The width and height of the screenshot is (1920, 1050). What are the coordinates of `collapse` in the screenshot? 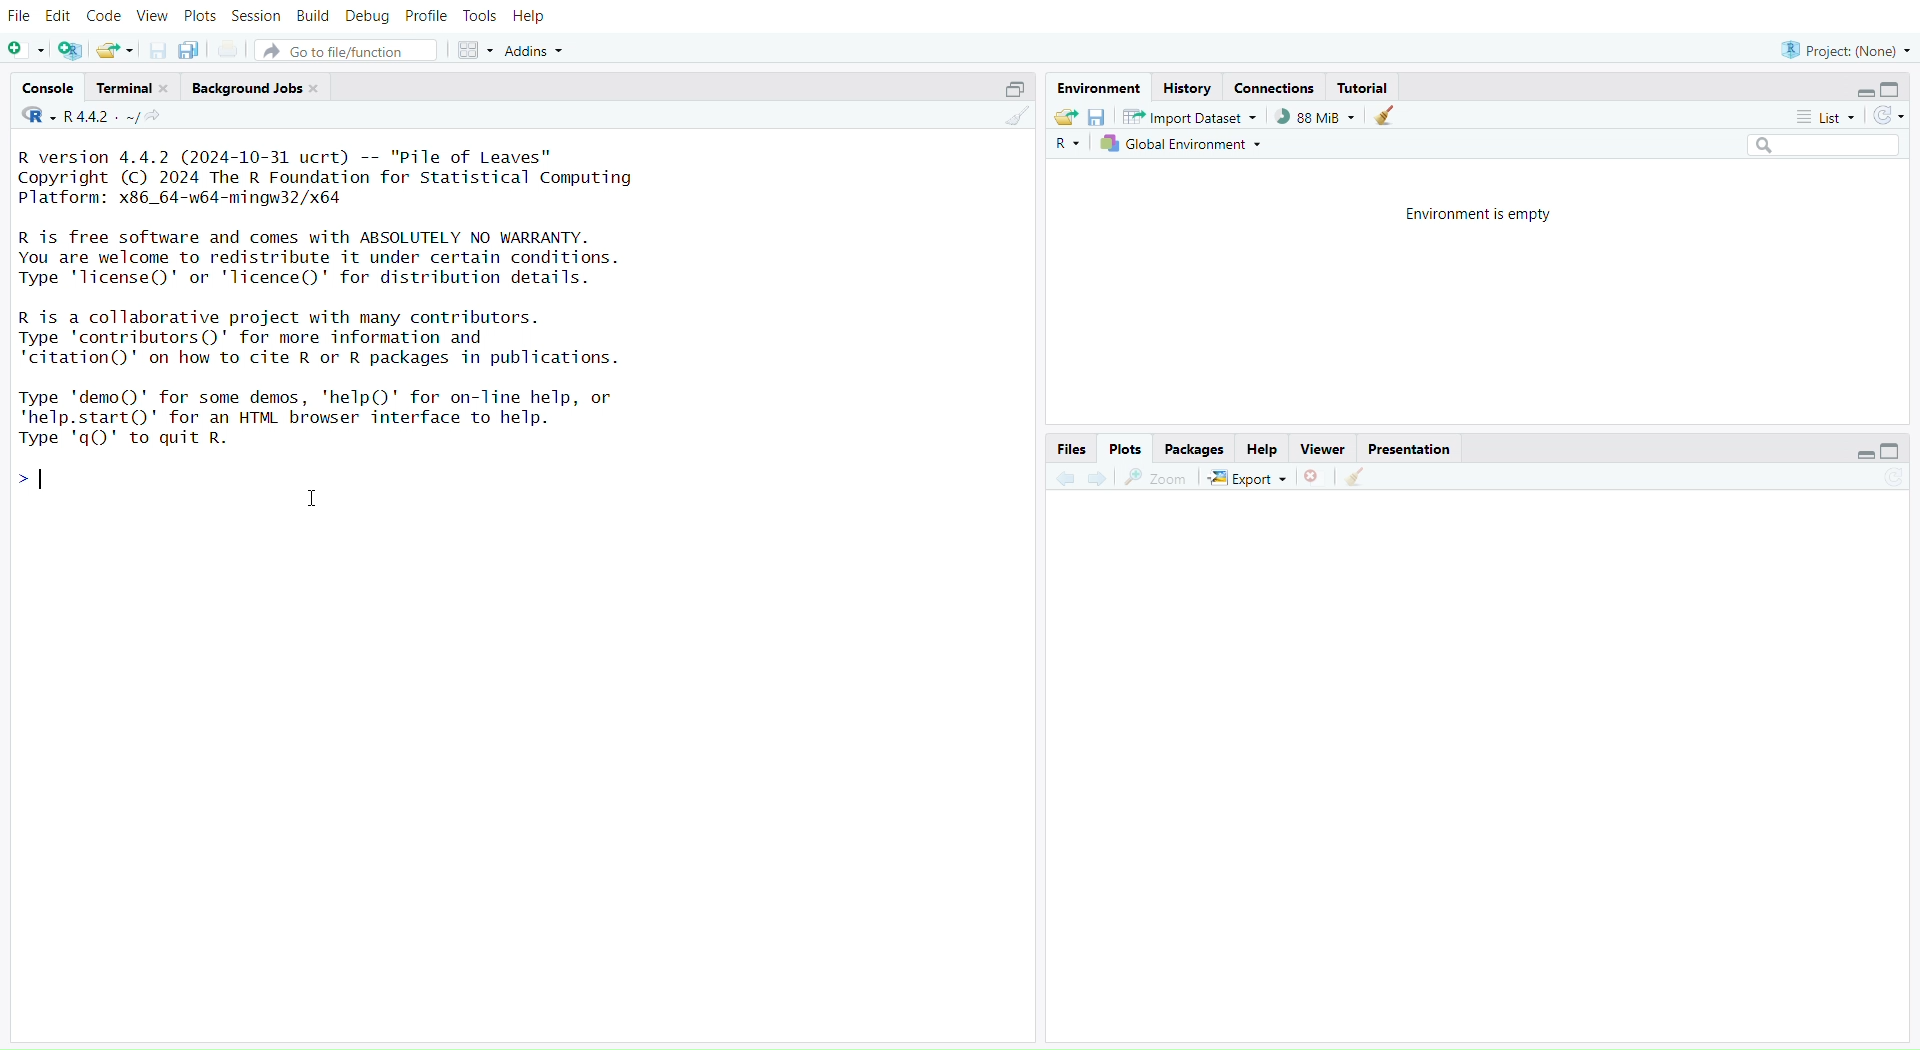 It's located at (1013, 89).